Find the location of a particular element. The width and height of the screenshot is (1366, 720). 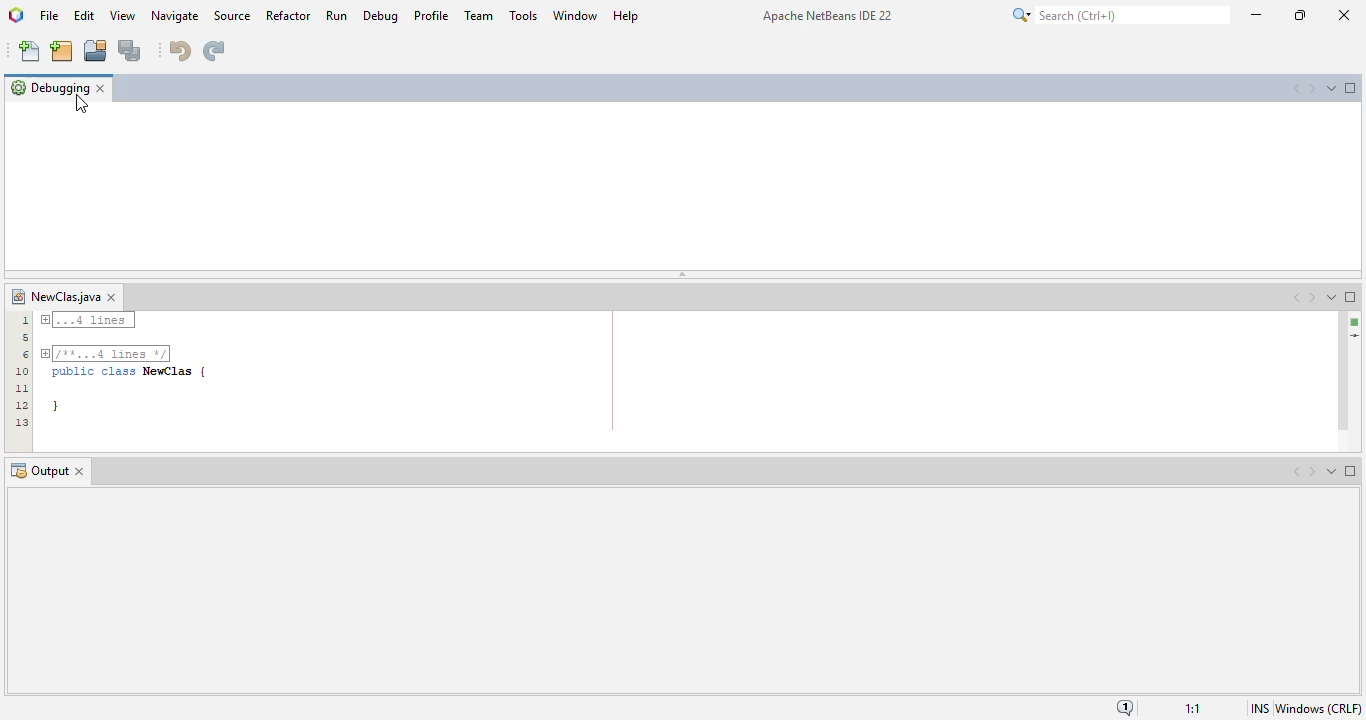

save all is located at coordinates (130, 51).